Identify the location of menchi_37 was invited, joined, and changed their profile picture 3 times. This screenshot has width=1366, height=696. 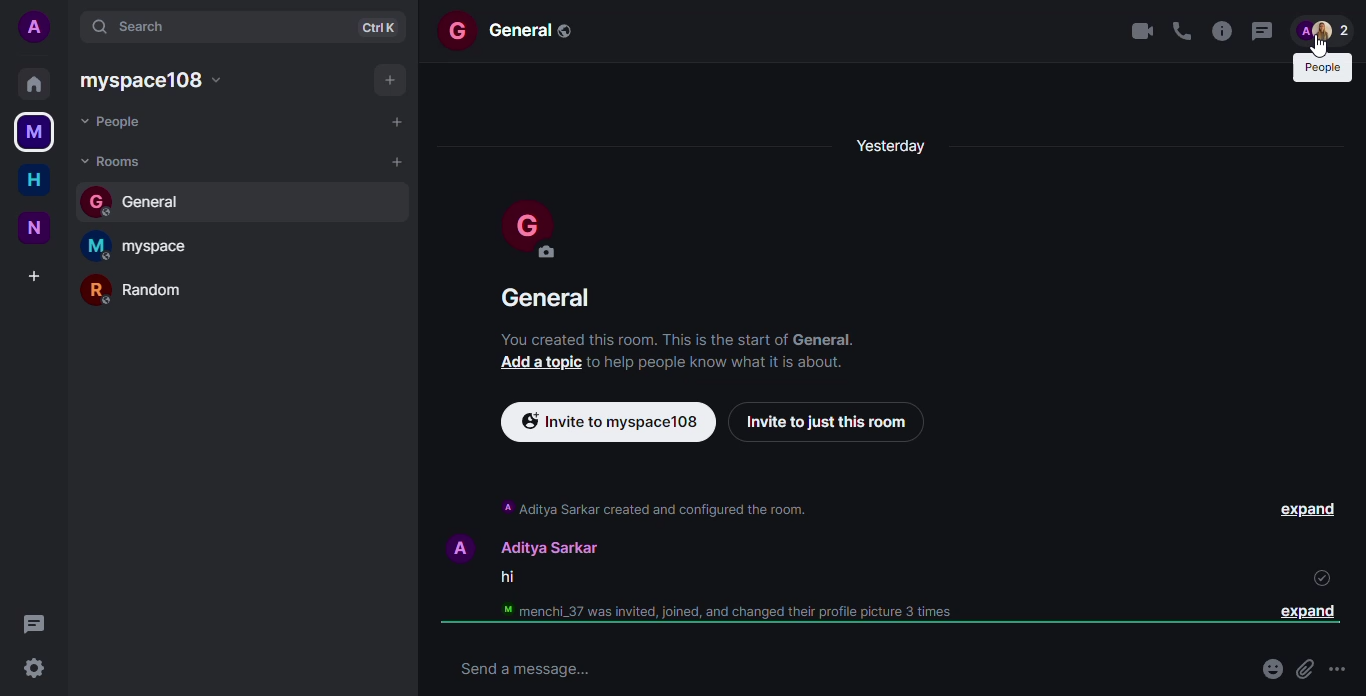
(738, 613).